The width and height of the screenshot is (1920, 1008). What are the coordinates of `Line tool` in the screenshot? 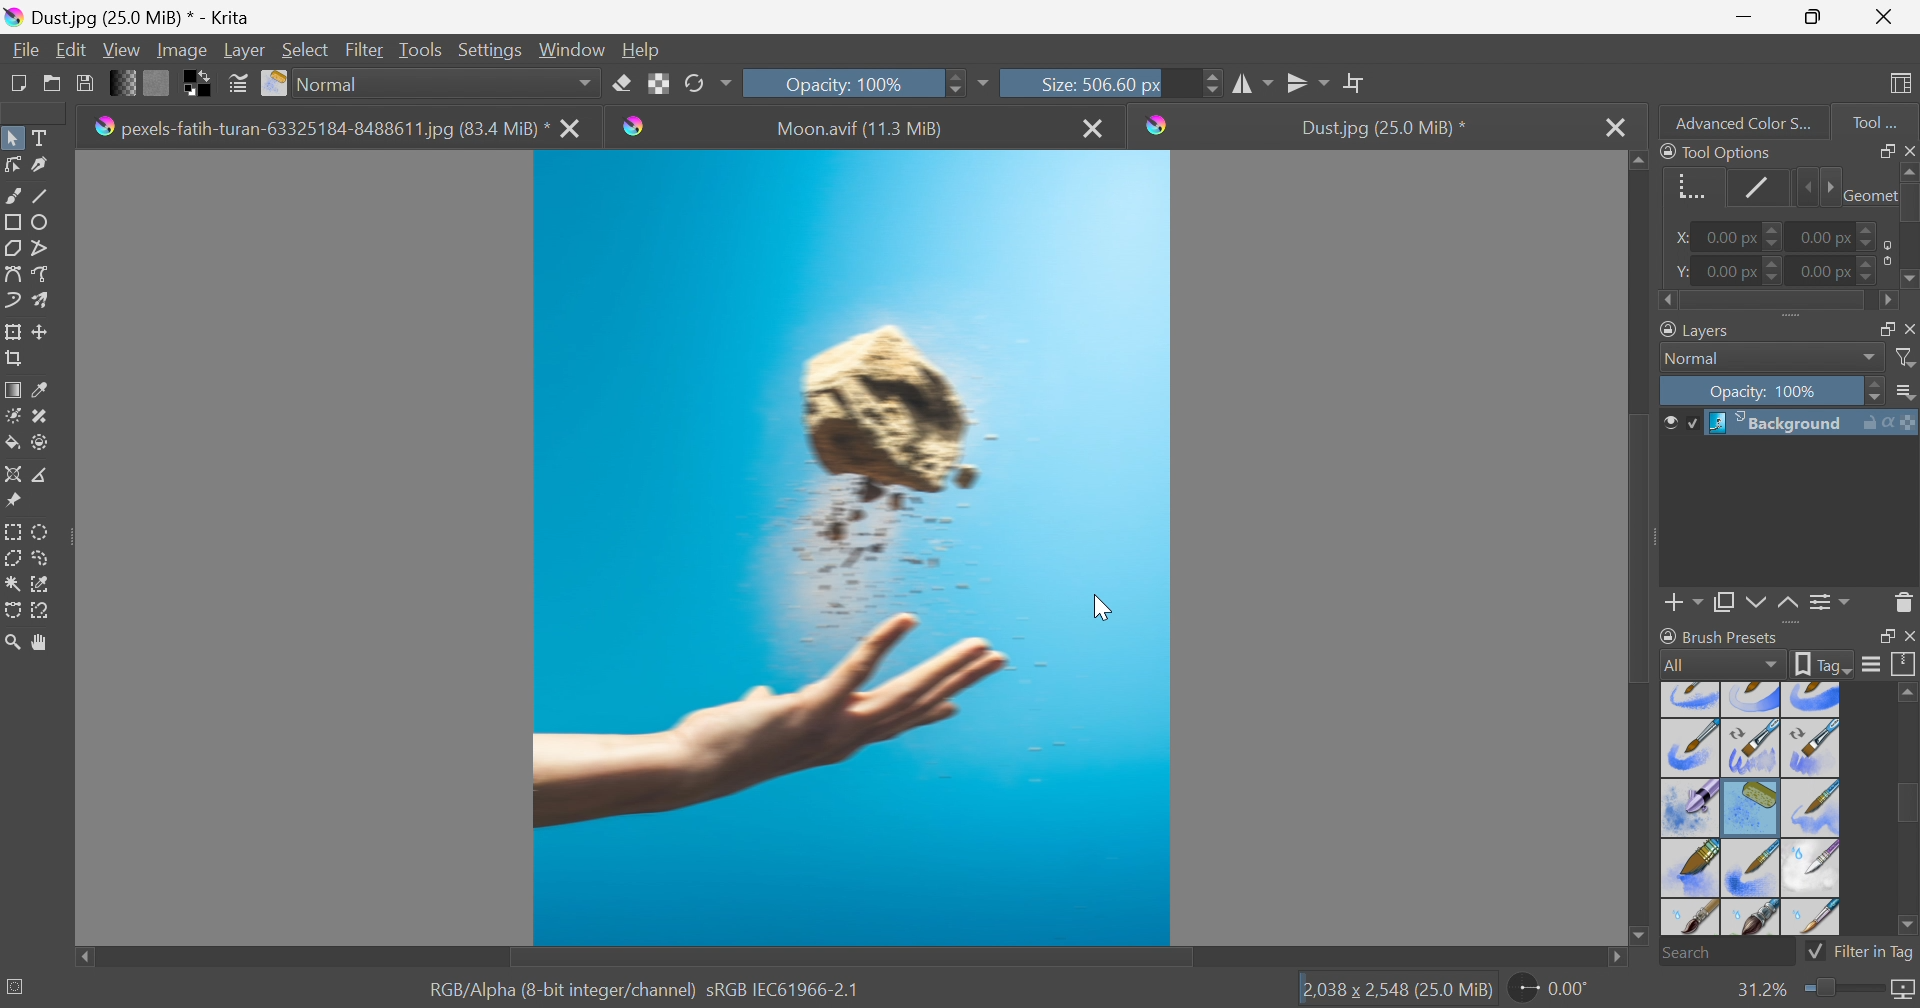 It's located at (48, 196).